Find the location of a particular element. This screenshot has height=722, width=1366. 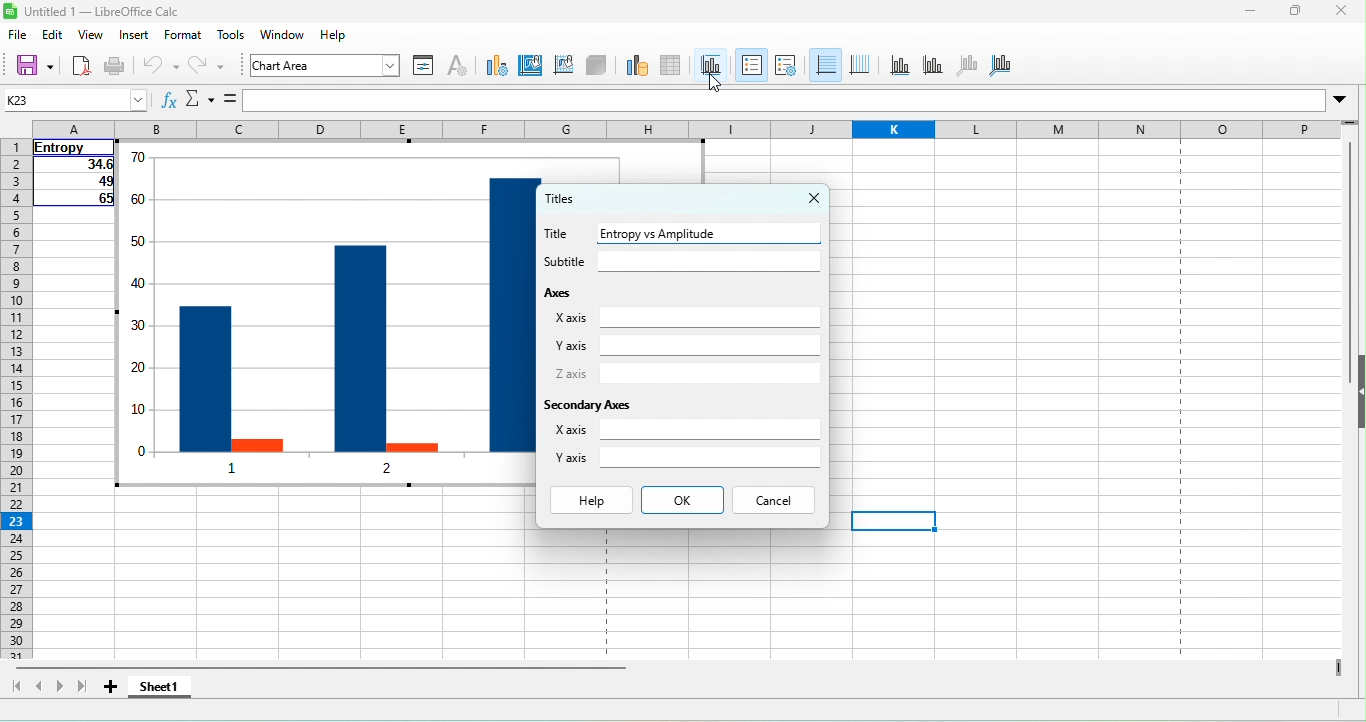

function wizard is located at coordinates (169, 101).